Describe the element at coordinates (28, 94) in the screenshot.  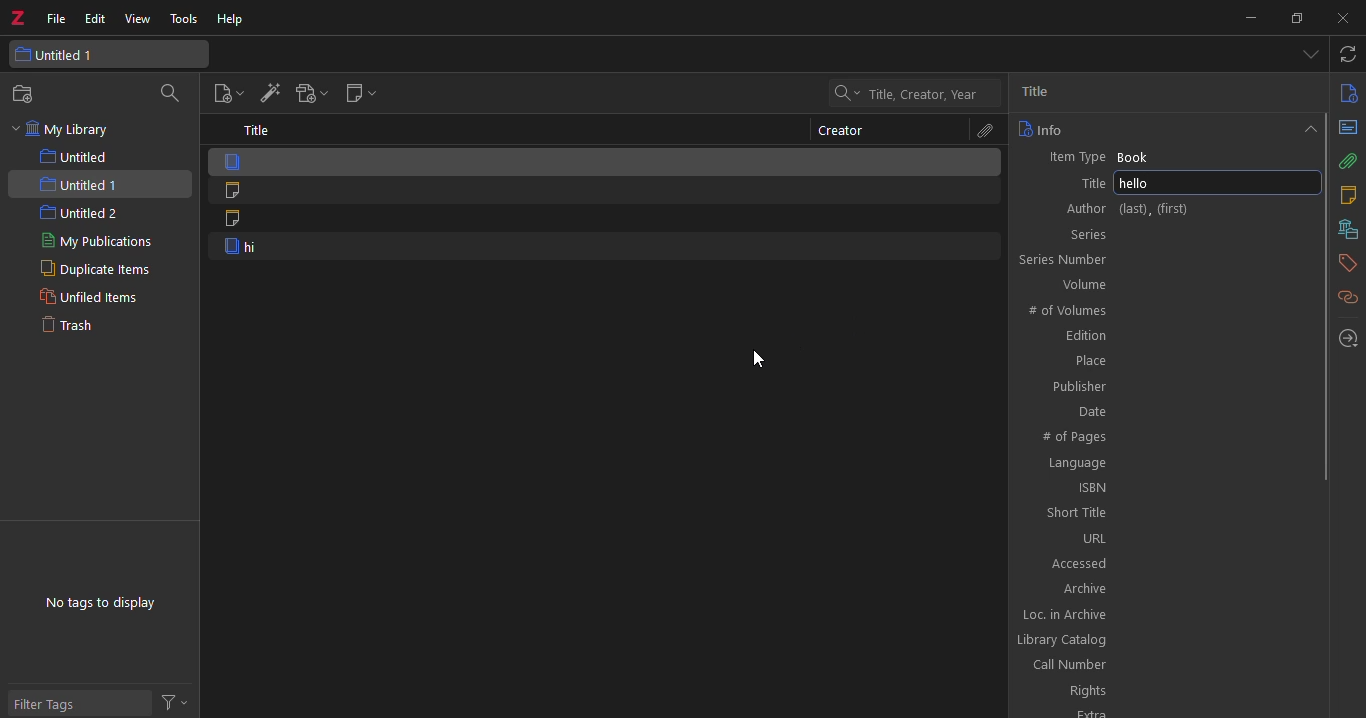
I see `new collection` at that location.